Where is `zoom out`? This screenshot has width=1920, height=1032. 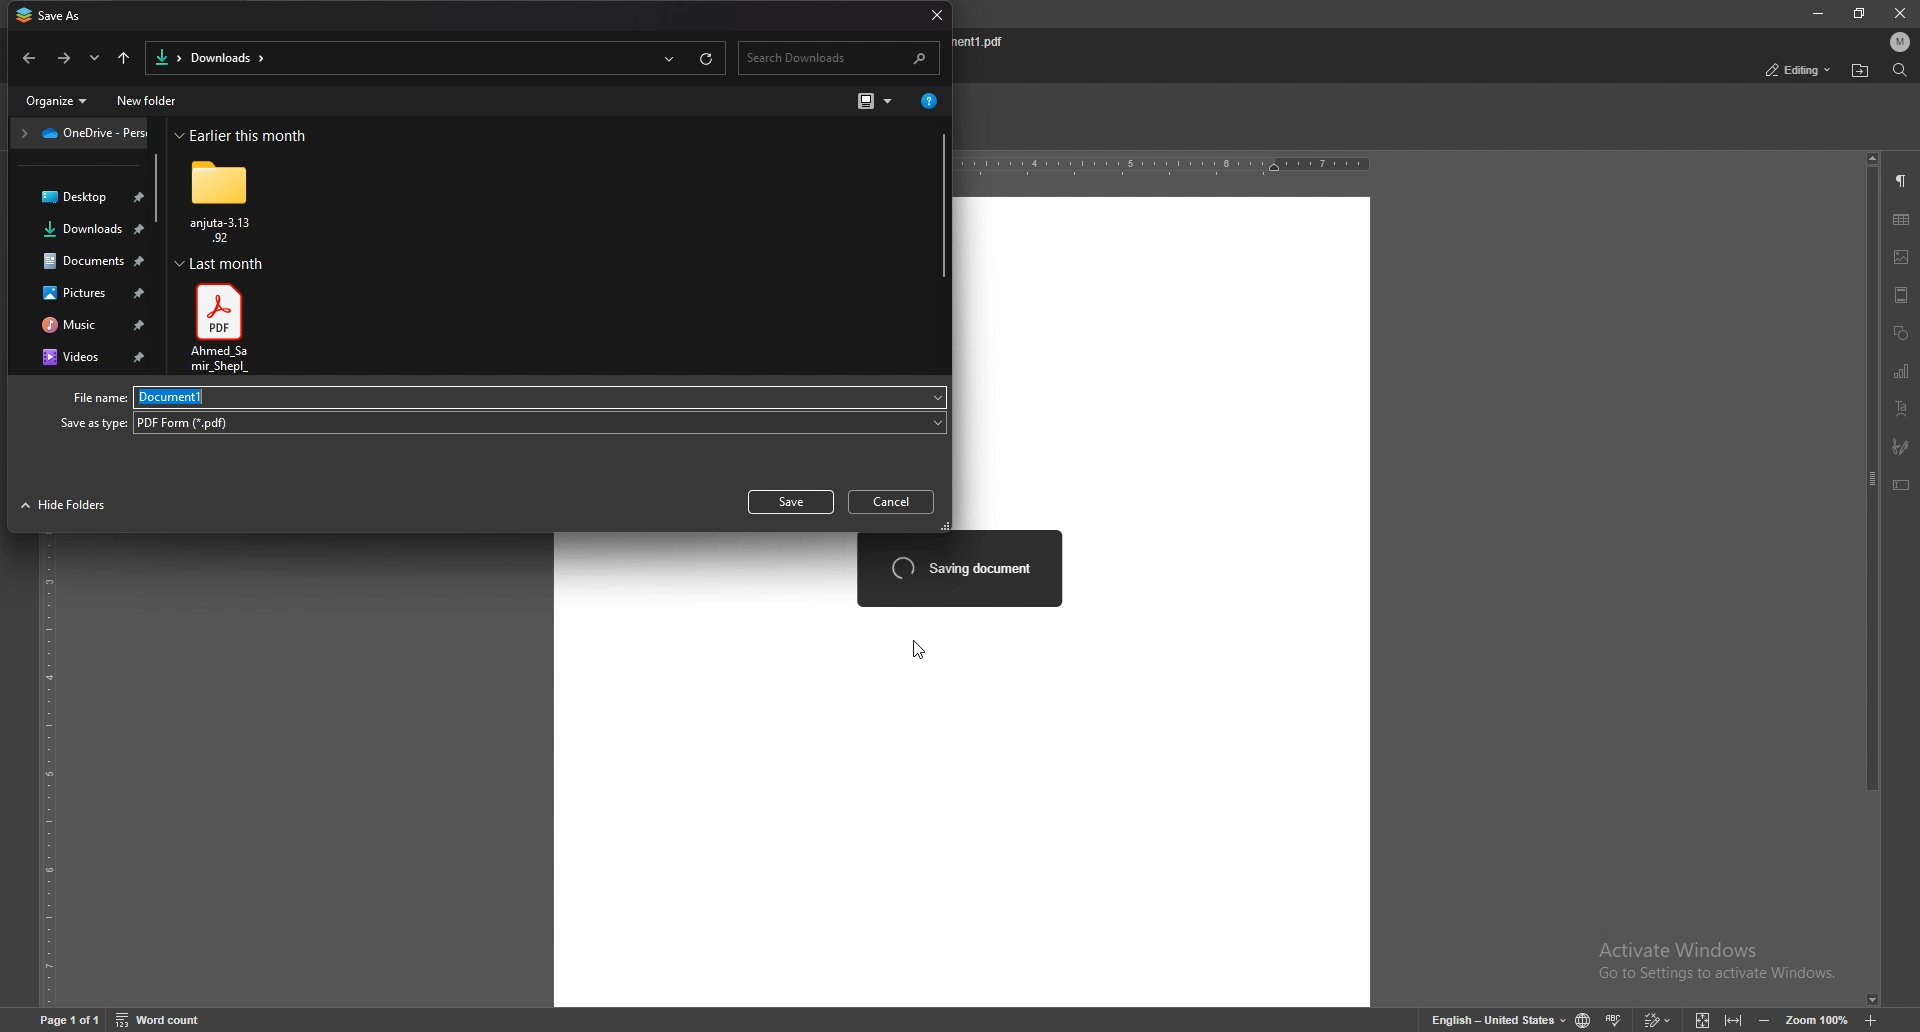
zoom out is located at coordinates (1768, 1018).